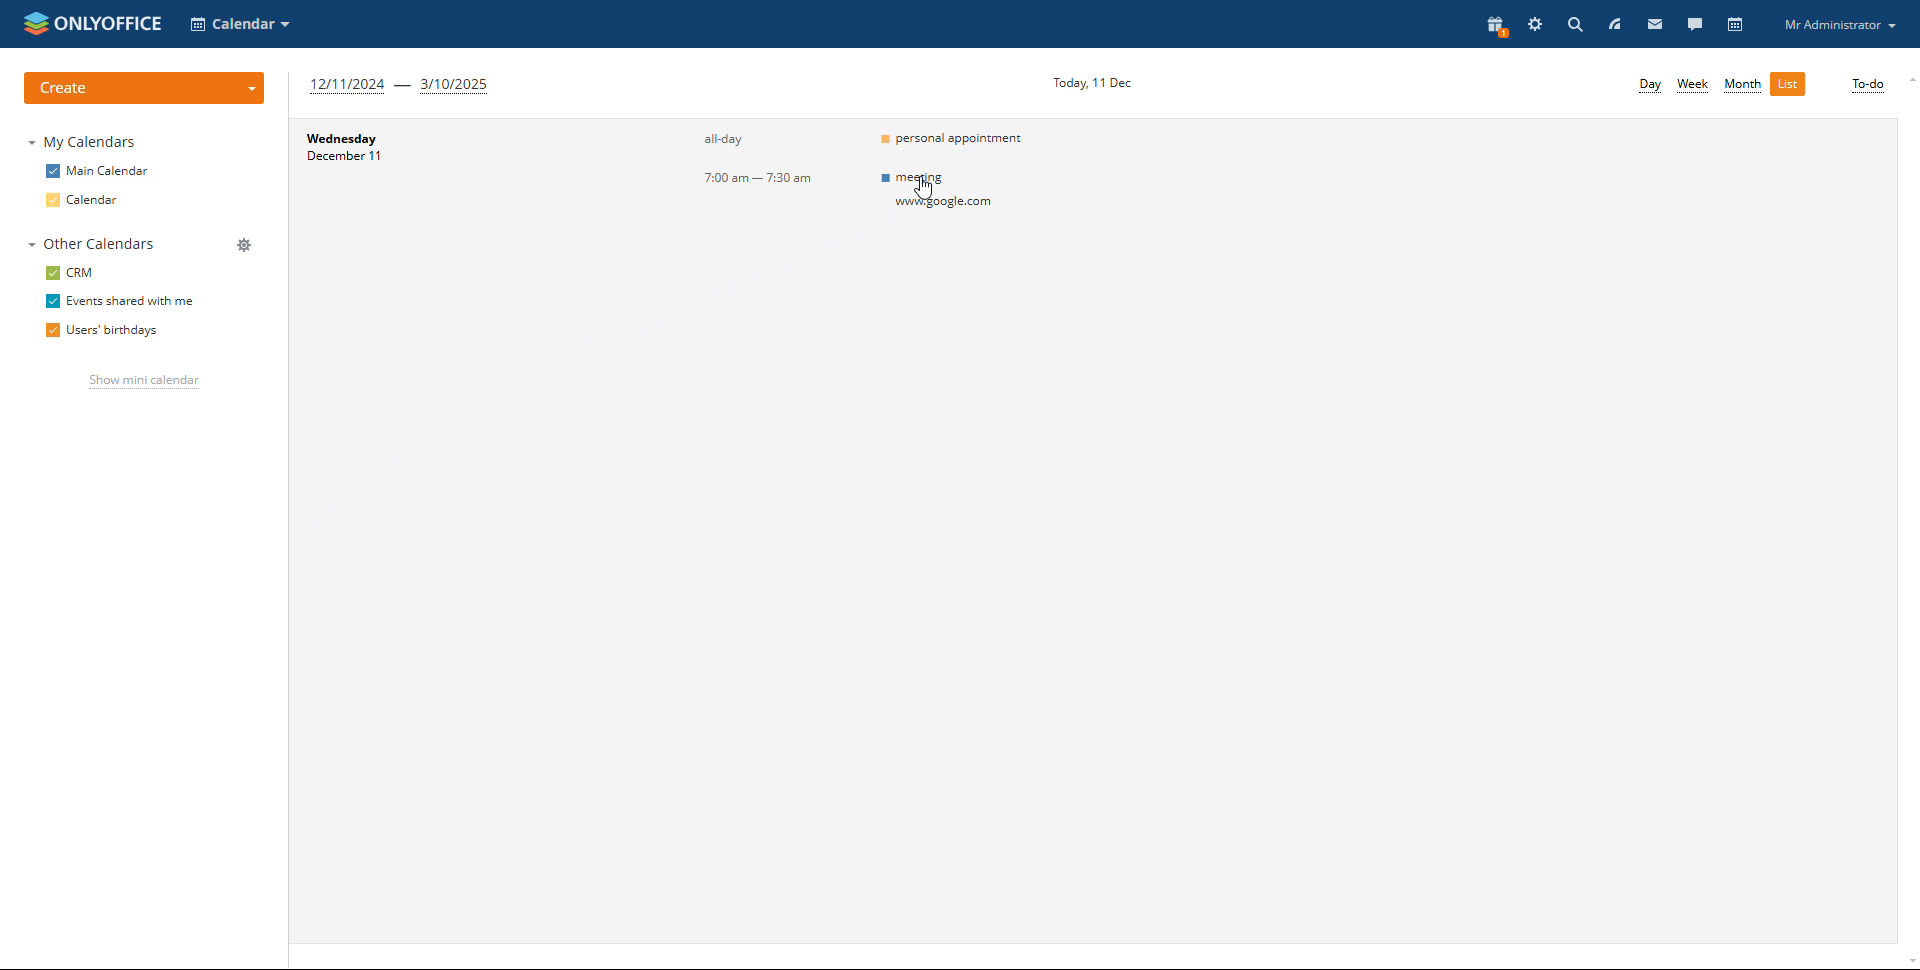 This screenshot has height=970, width=1920. I want to click on day and date, so click(356, 149).